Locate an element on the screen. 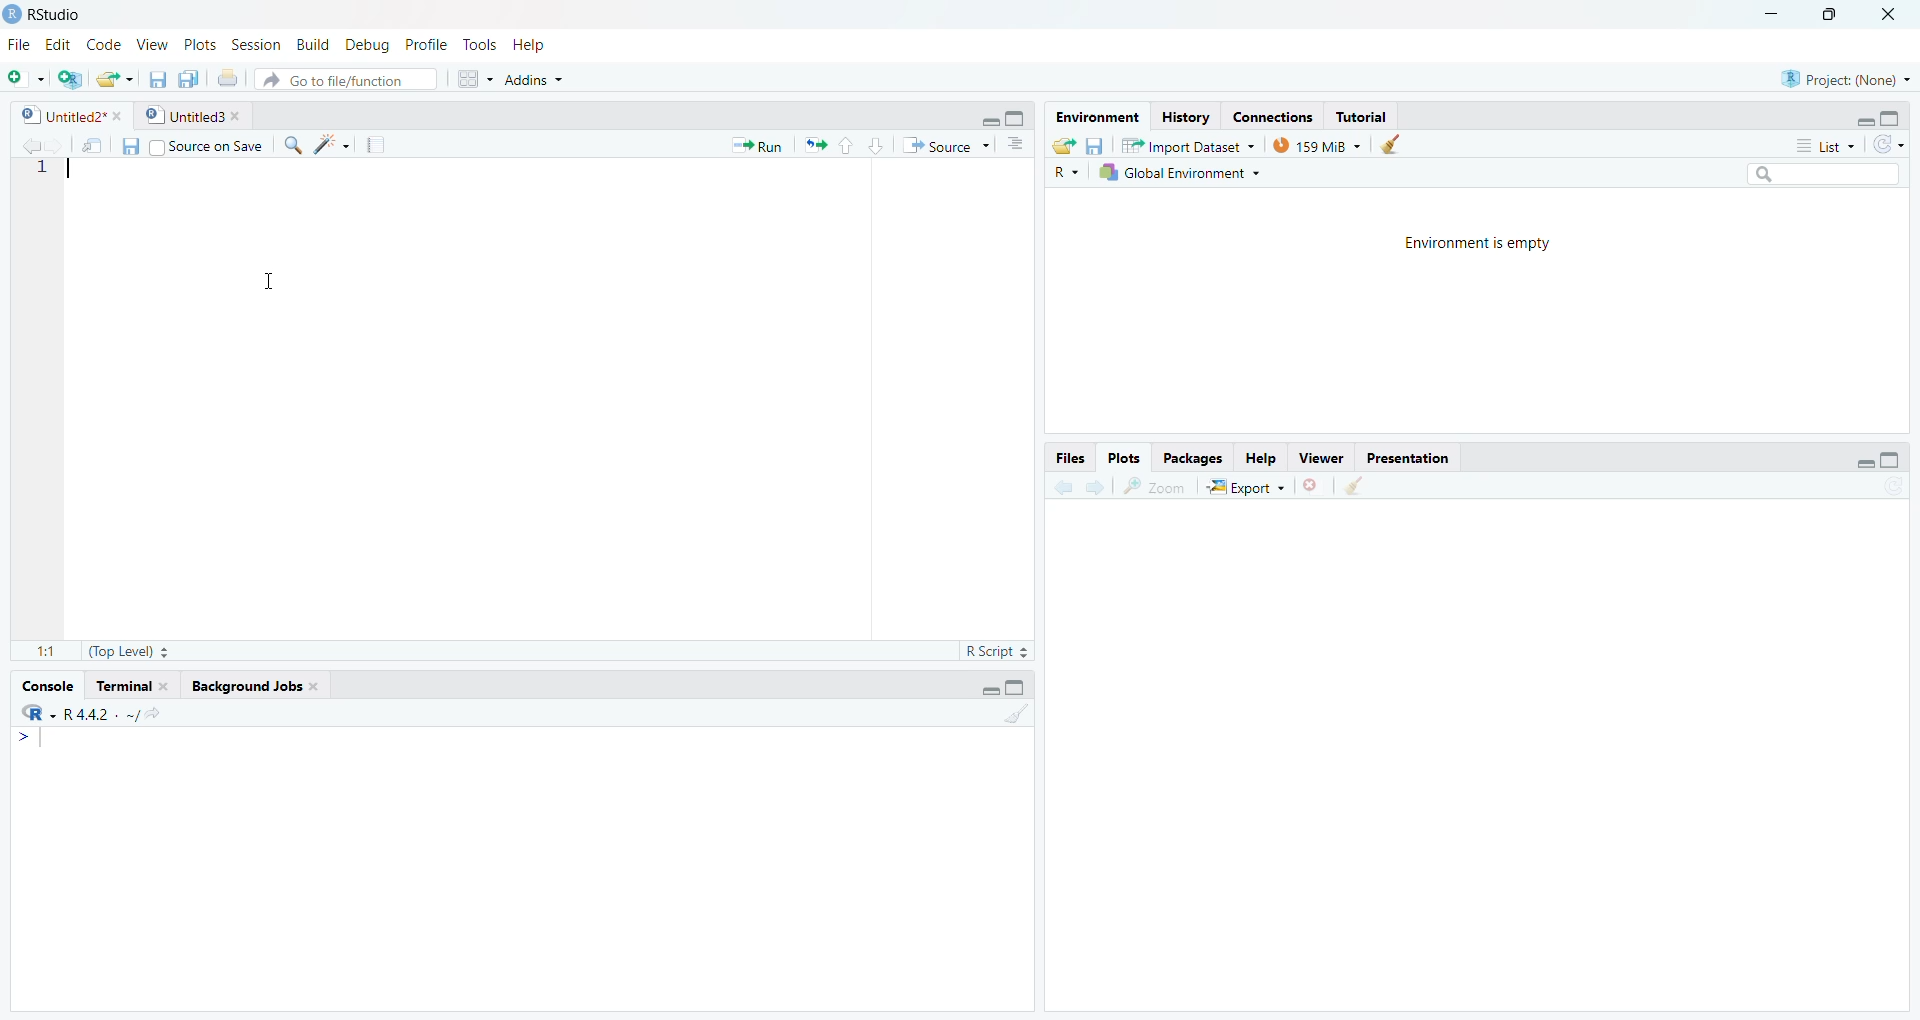 This screenshot has width=1920, height=1020. Untitled2 is located at coordinates (72, 117).